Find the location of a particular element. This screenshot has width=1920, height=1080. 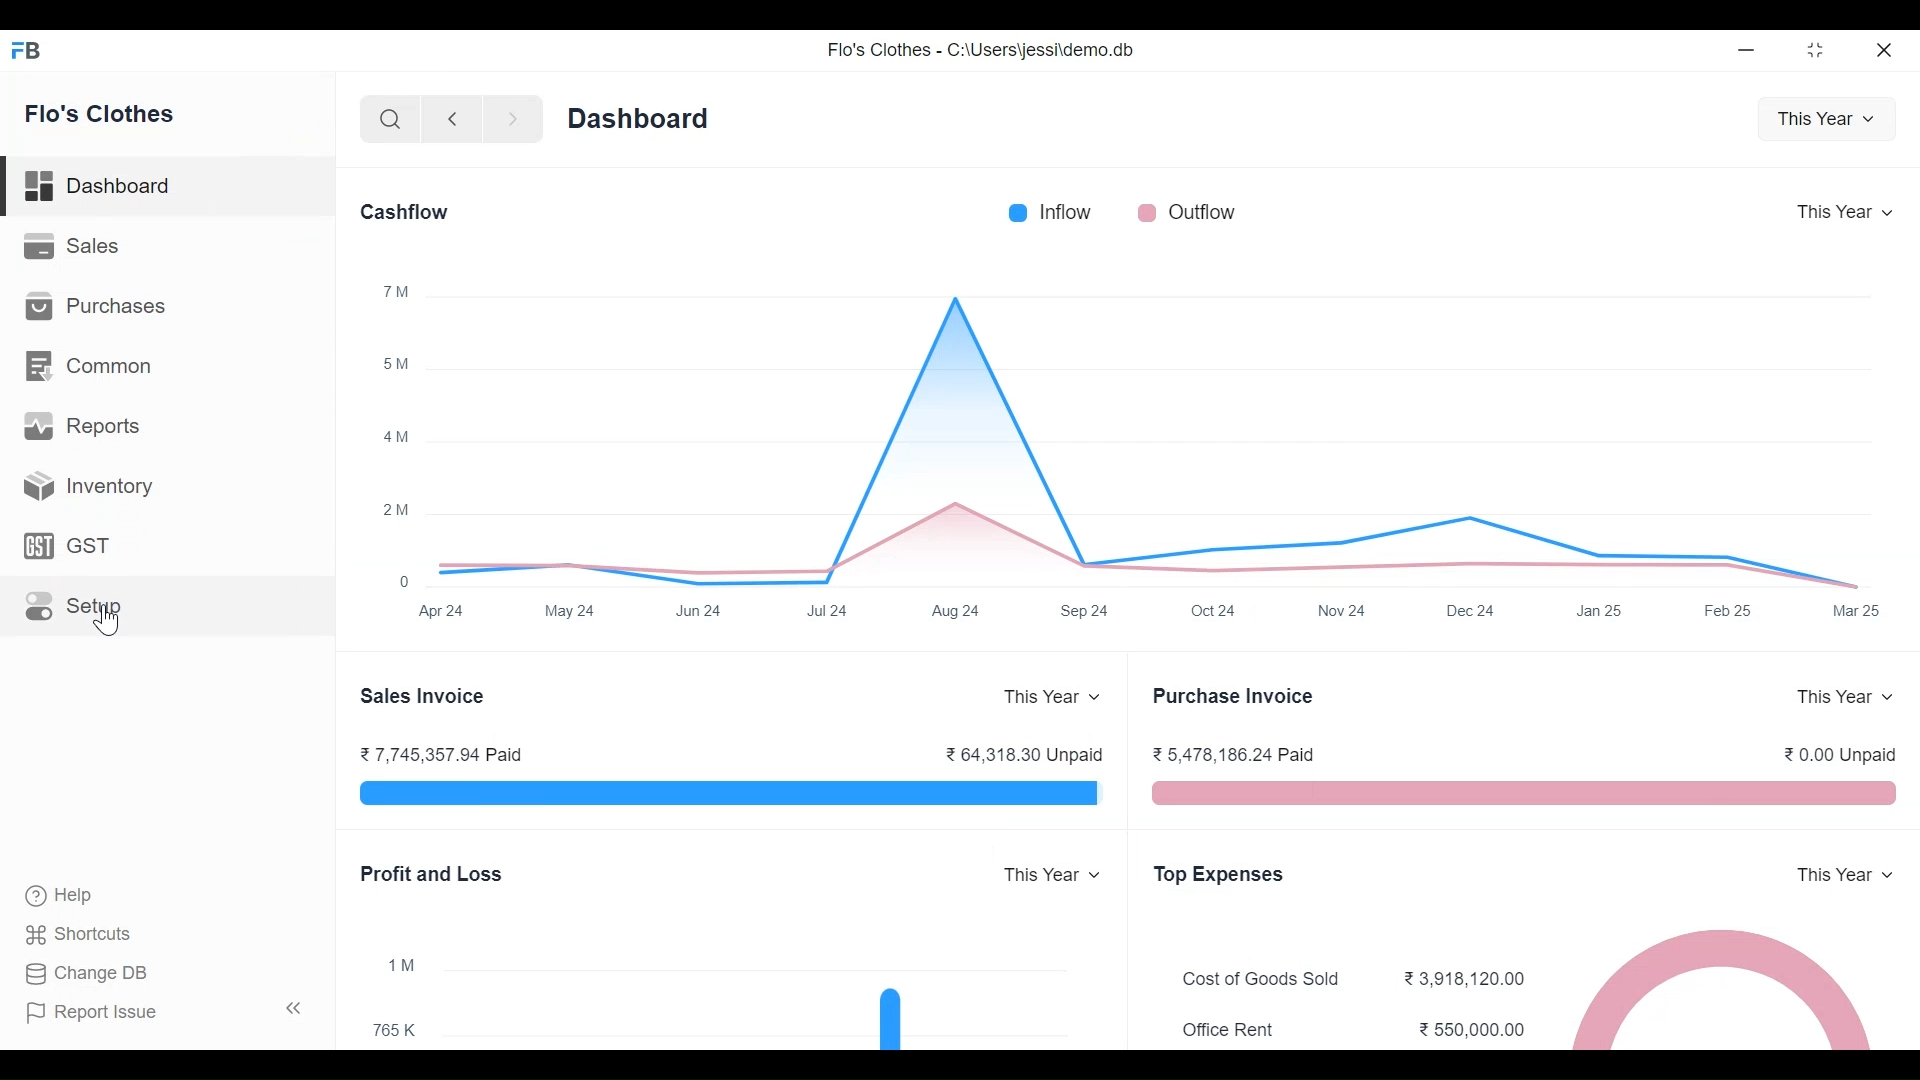

Office Rent is located at coordinates (1232, 1030).